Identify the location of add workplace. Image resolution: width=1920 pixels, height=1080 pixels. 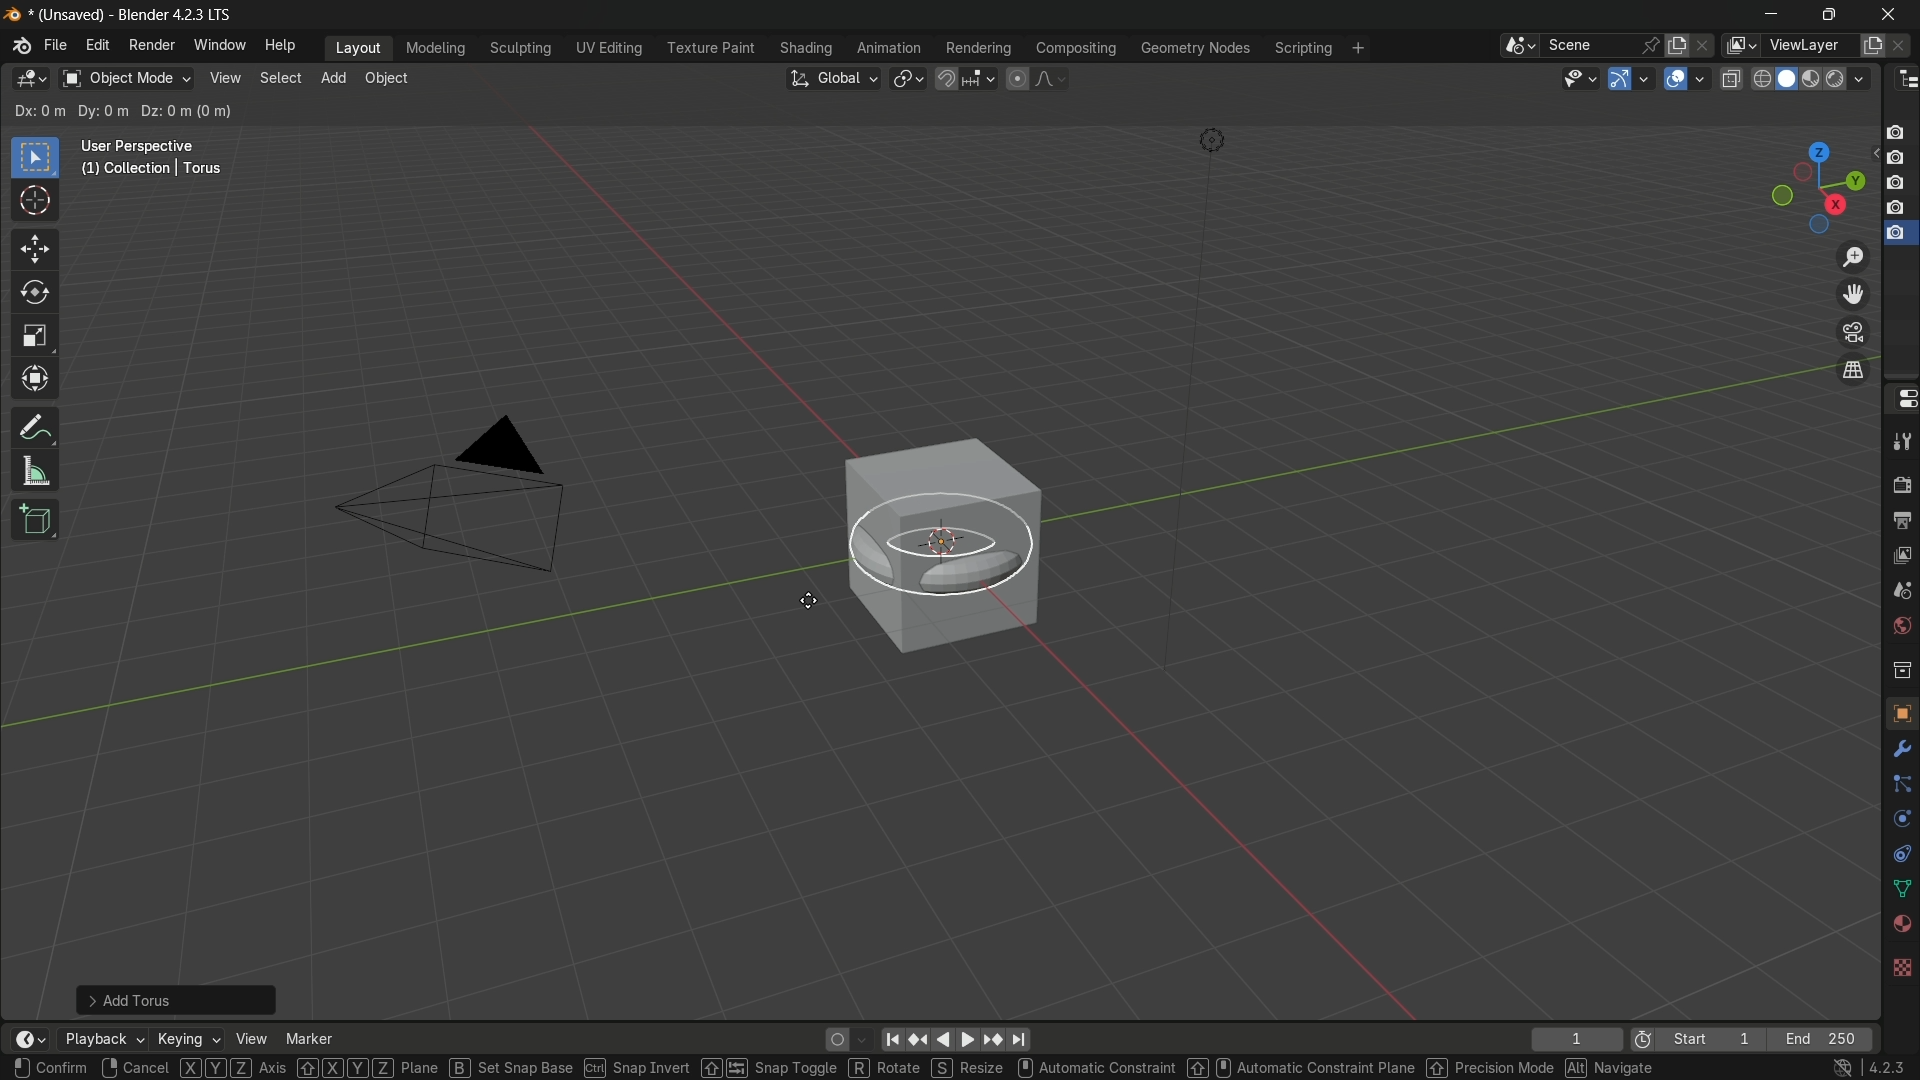
(1358, 48).